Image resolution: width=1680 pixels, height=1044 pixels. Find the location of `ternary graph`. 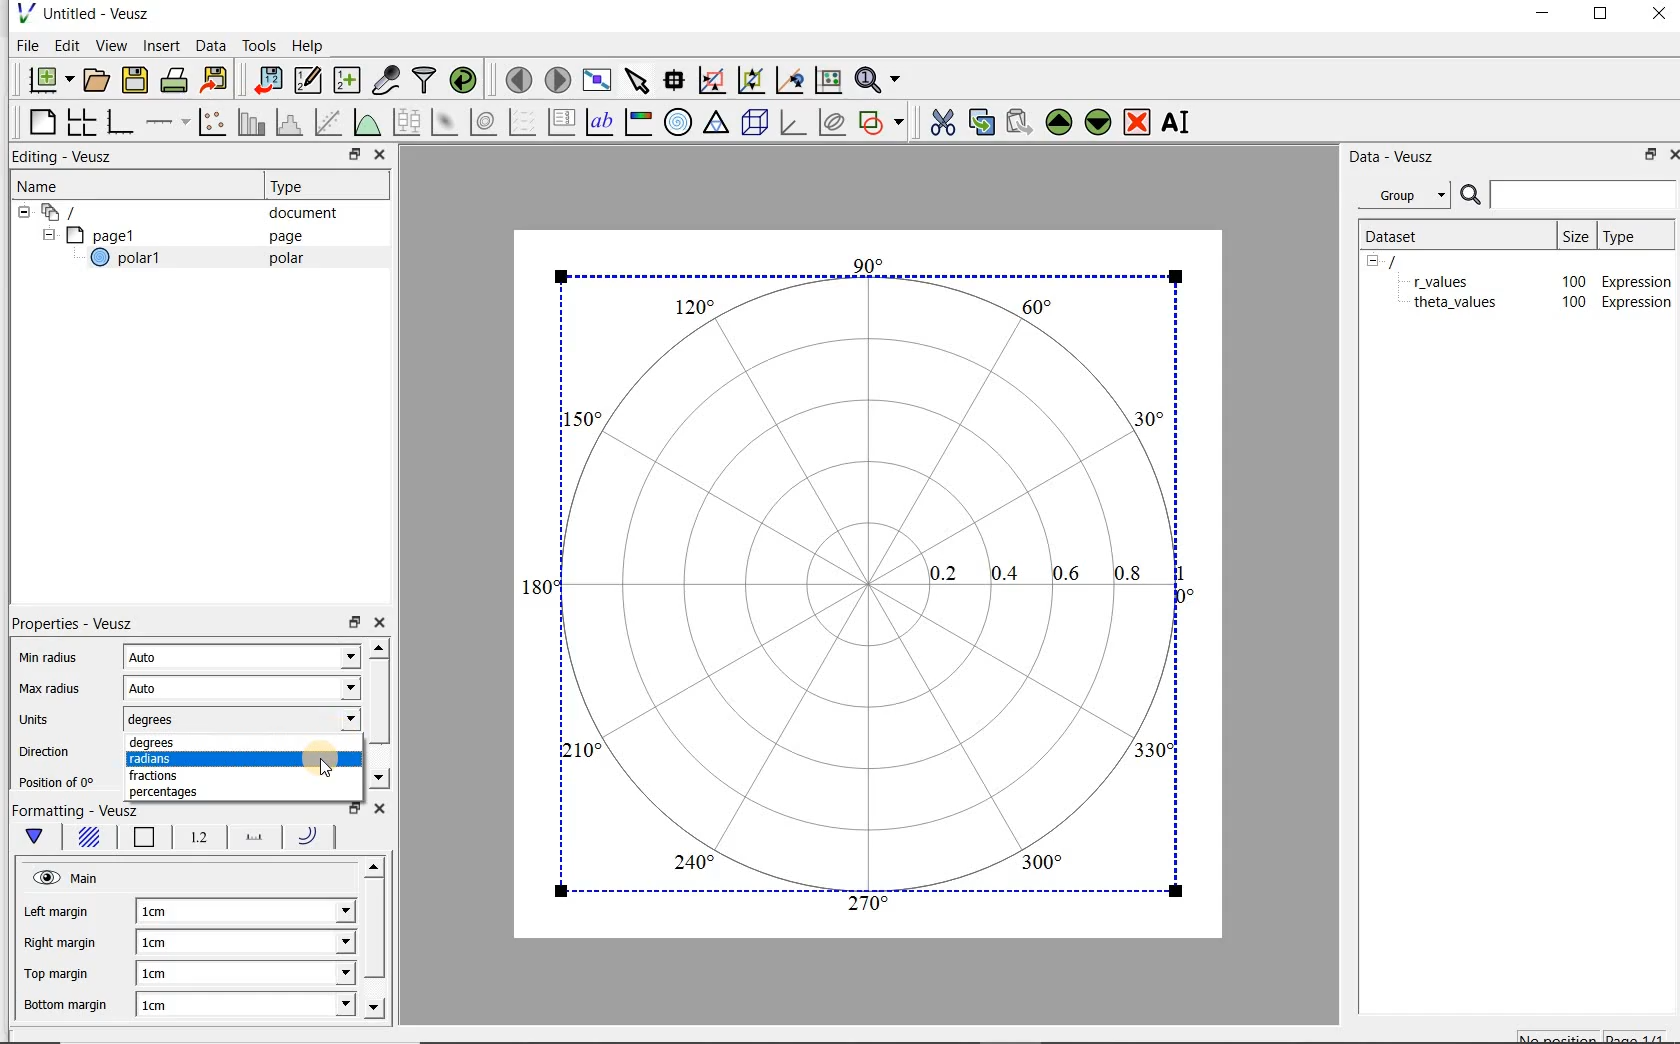

ternary graph is located at coordinates (718, 123).